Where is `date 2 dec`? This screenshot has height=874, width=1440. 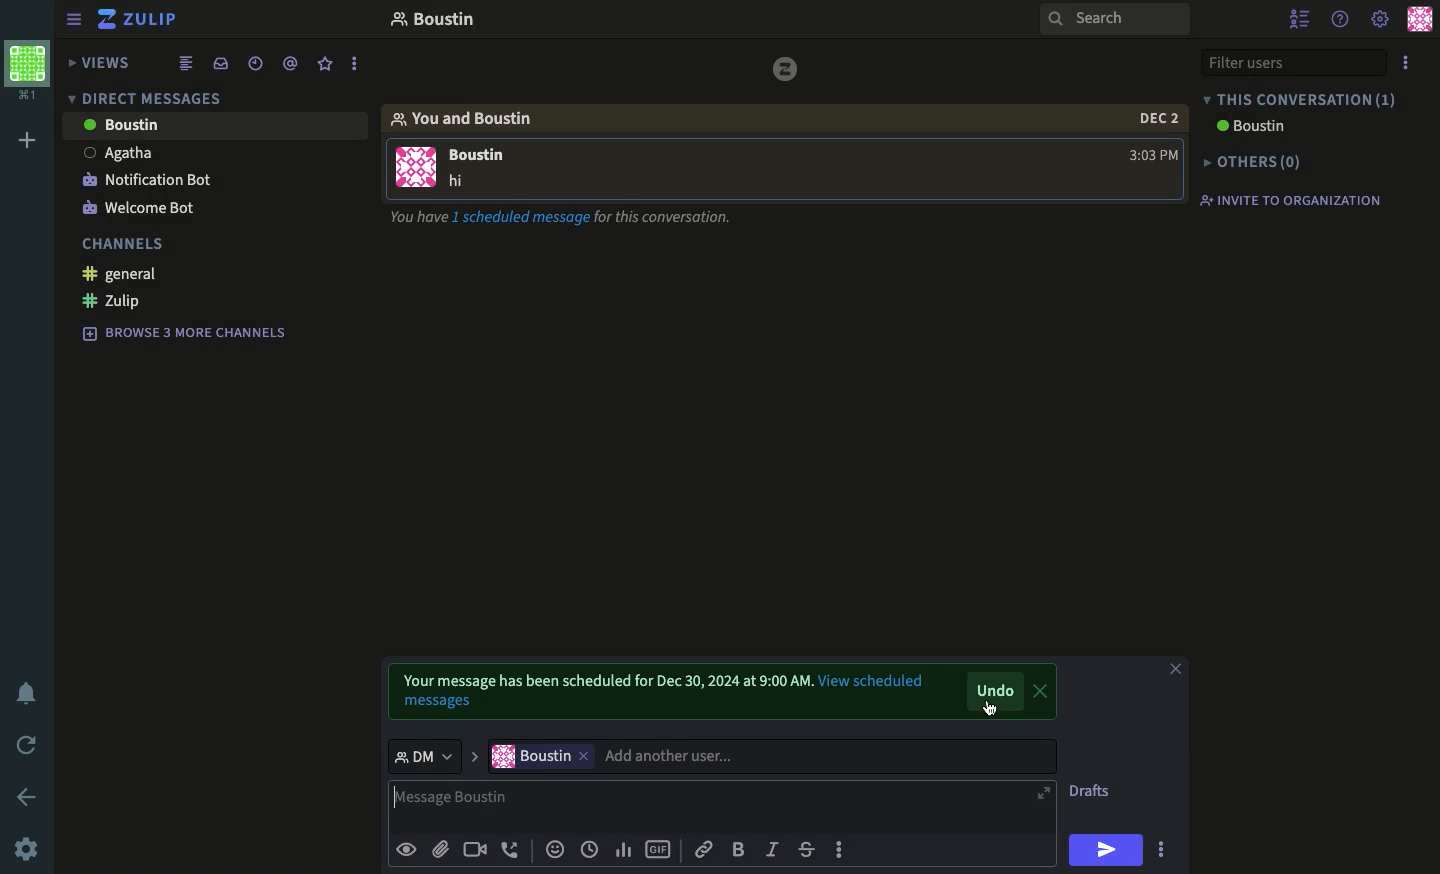
date 2 dec is located at coordinates (1151, 119).